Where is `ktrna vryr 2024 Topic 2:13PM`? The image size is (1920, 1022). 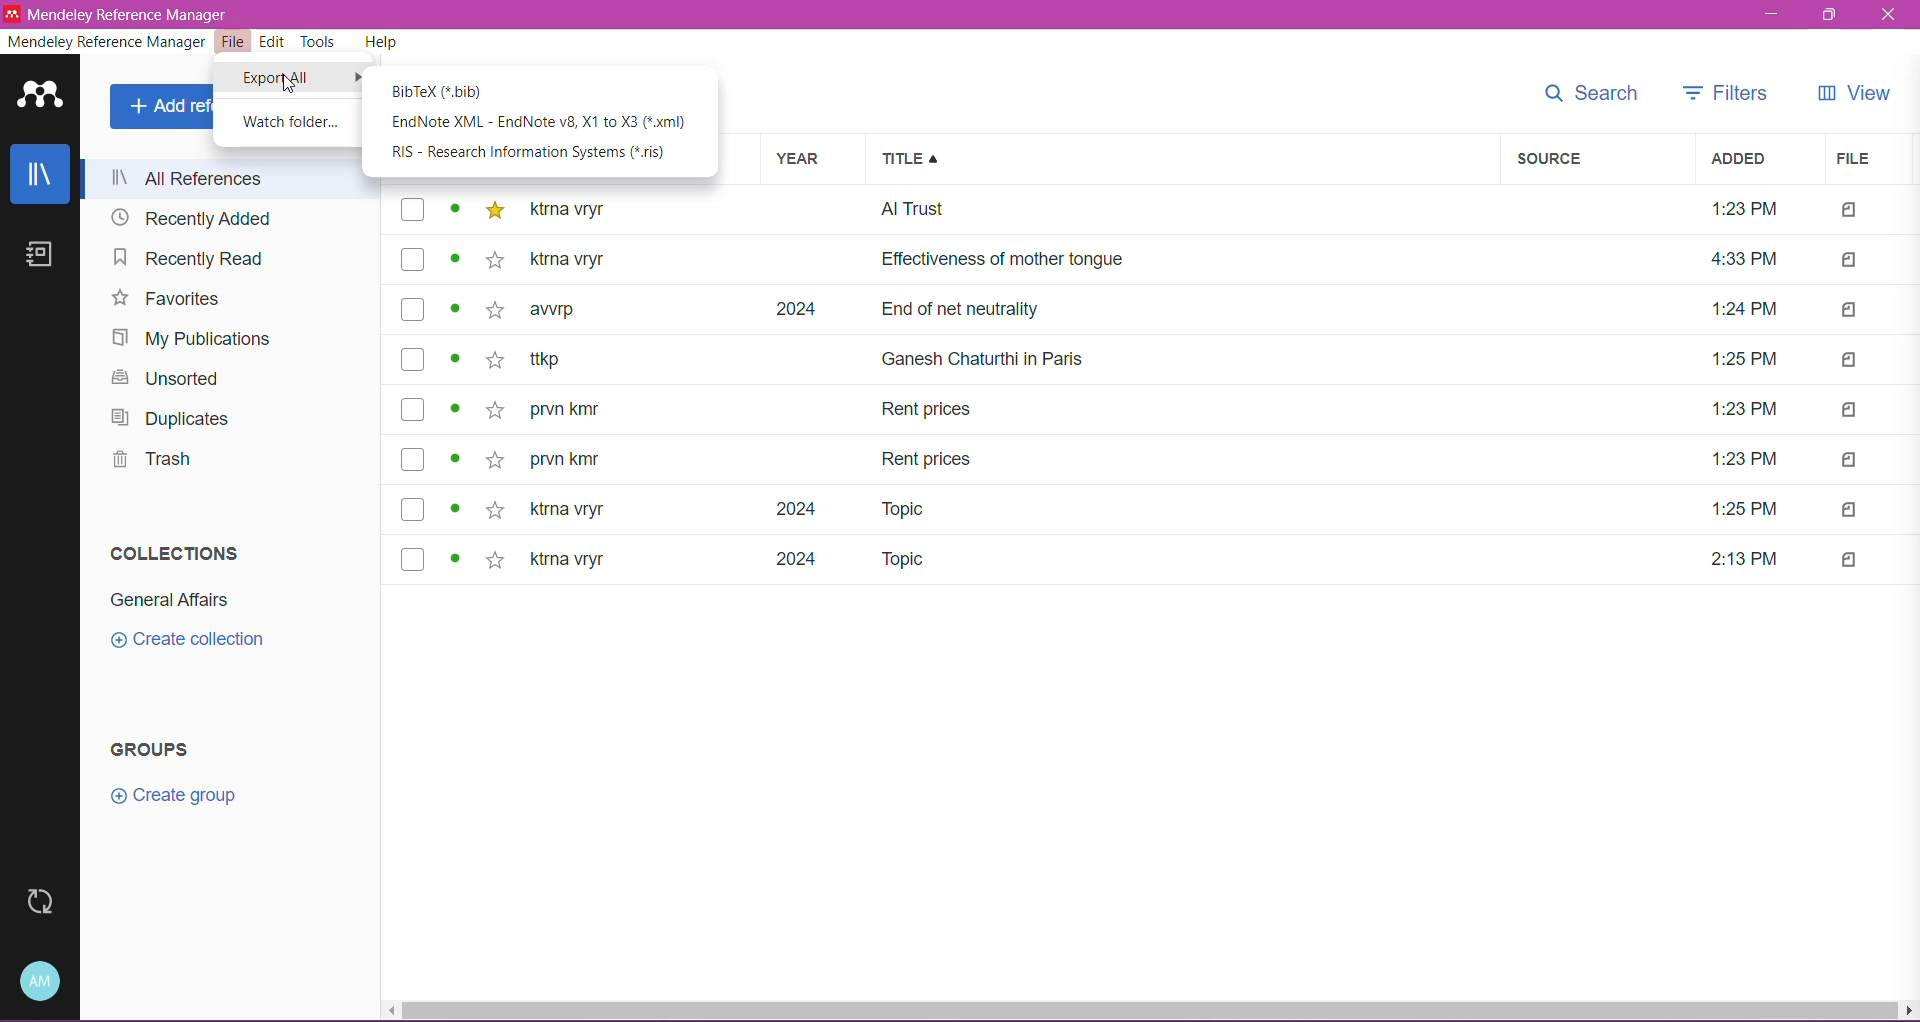 ktrna vryr 2024 Topic 2:13PM is located at coordinates (1154, 560).